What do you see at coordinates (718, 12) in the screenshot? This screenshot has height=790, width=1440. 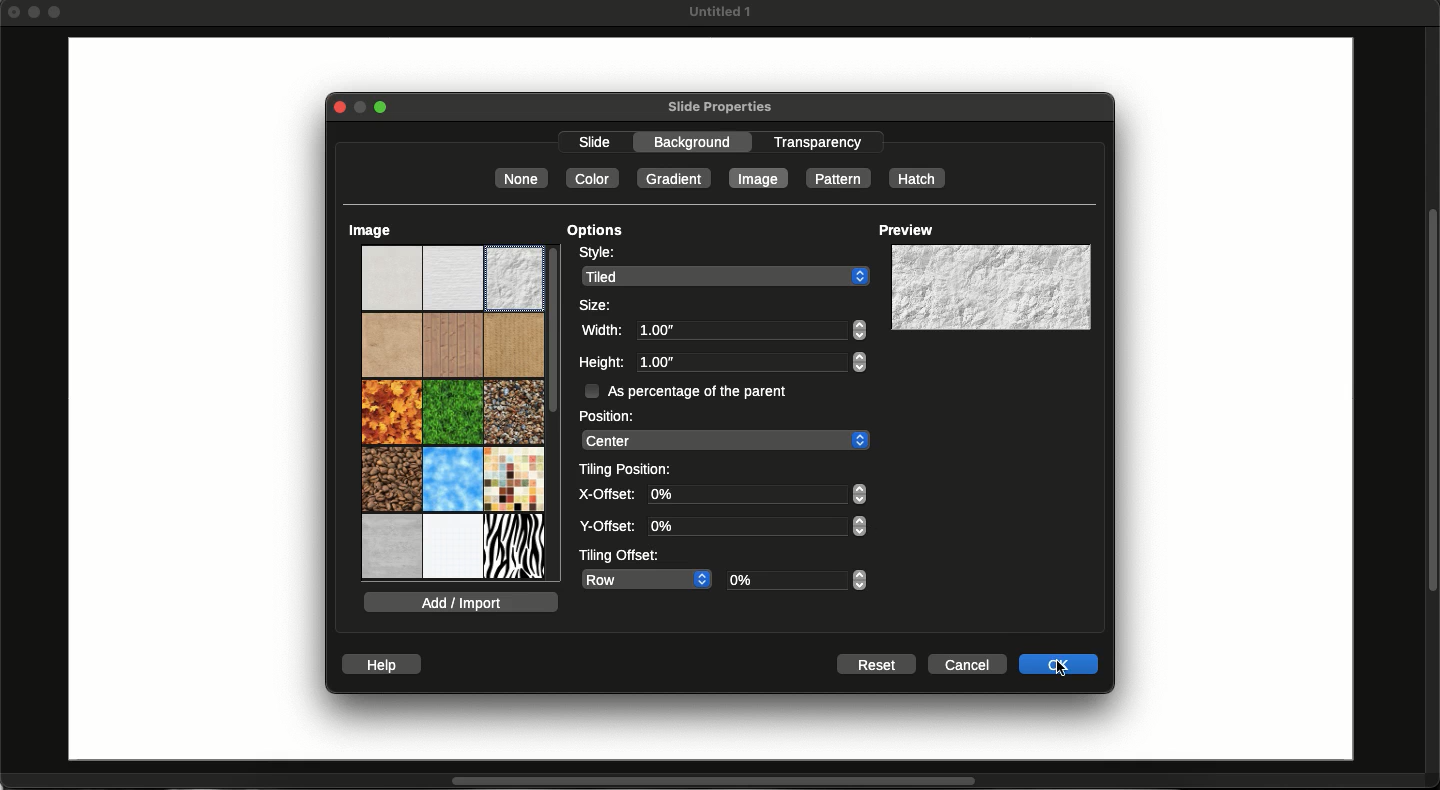 I see `Untitled 1` at bounding box center [718, 12].